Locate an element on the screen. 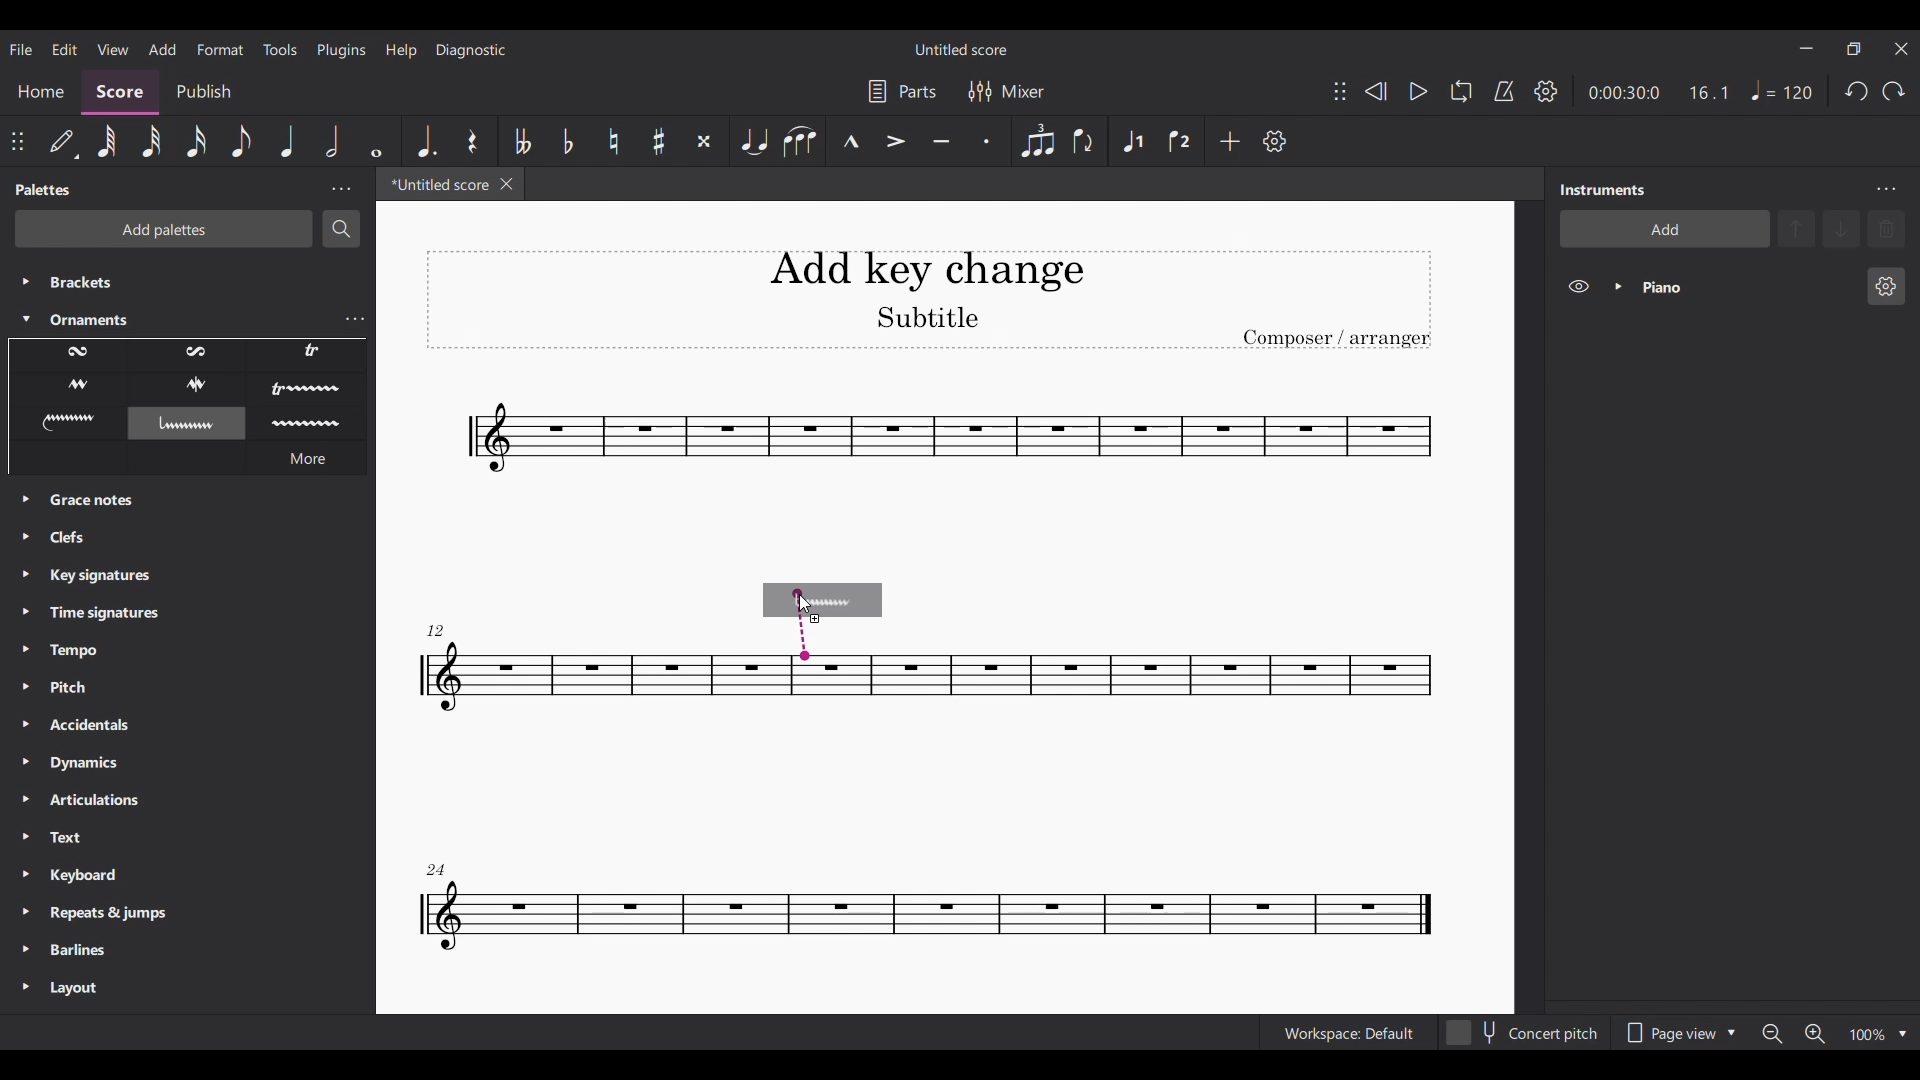 The height and width of the screenshot is (1080, 1920). 64th note is located at coordinates (107, 141).